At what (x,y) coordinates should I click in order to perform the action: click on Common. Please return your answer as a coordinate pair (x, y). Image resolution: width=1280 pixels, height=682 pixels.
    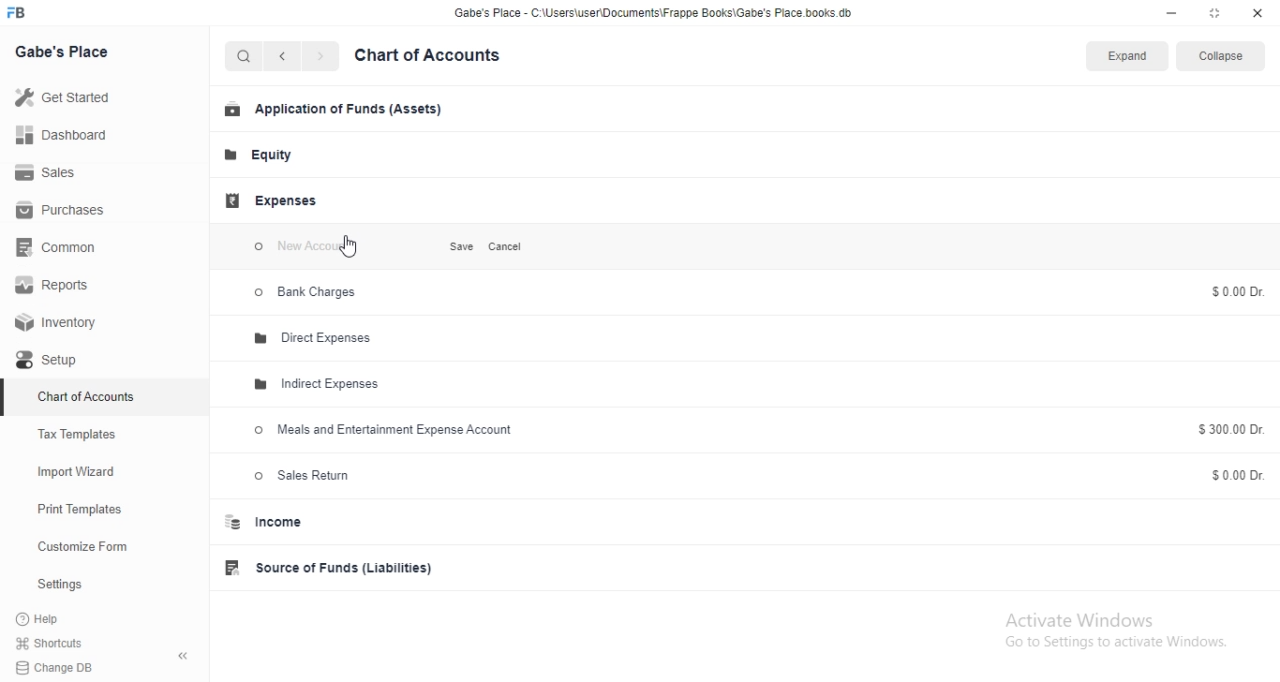
    Looking at the image, I should click on (62, 250).